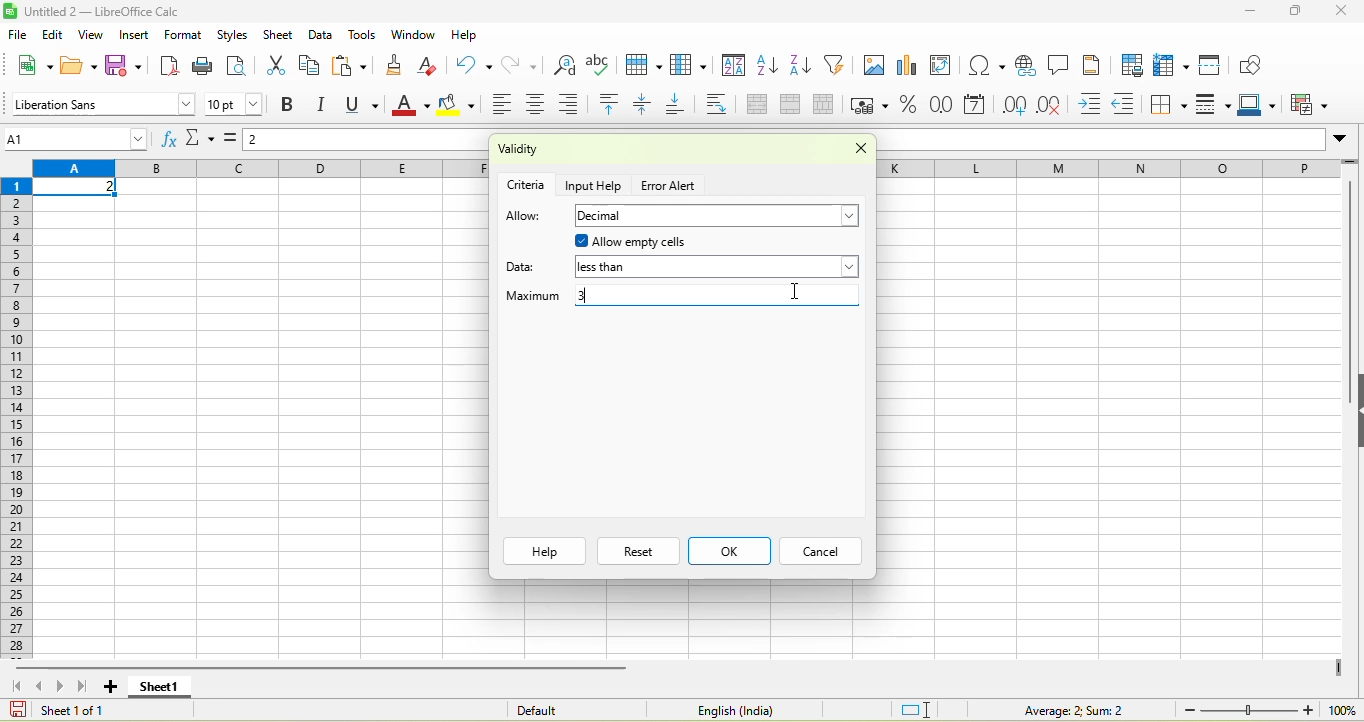 Image resolution: width=1364 pixels, height=722 pixels. What do you see at coordinates (723, 105) in the screenshot?
I see `wrap` at bounding box center [723, 105].